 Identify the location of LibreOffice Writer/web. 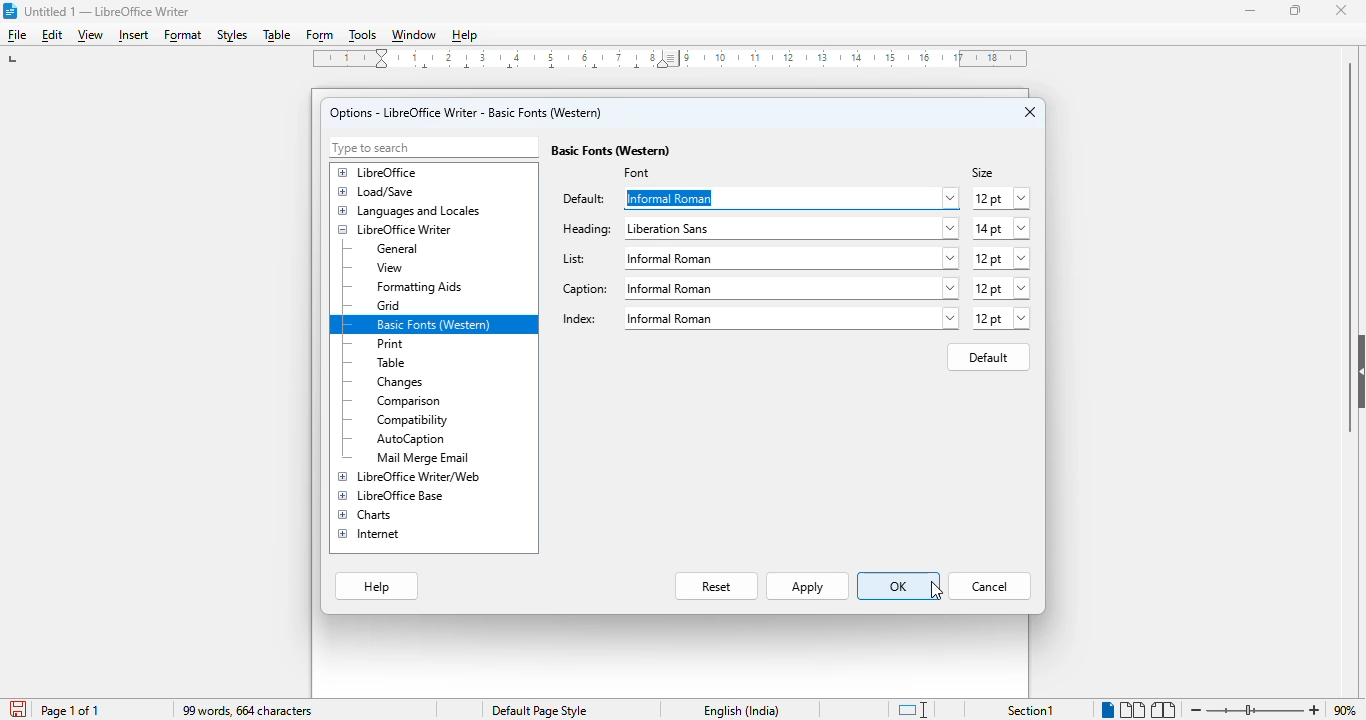
(411, 476).